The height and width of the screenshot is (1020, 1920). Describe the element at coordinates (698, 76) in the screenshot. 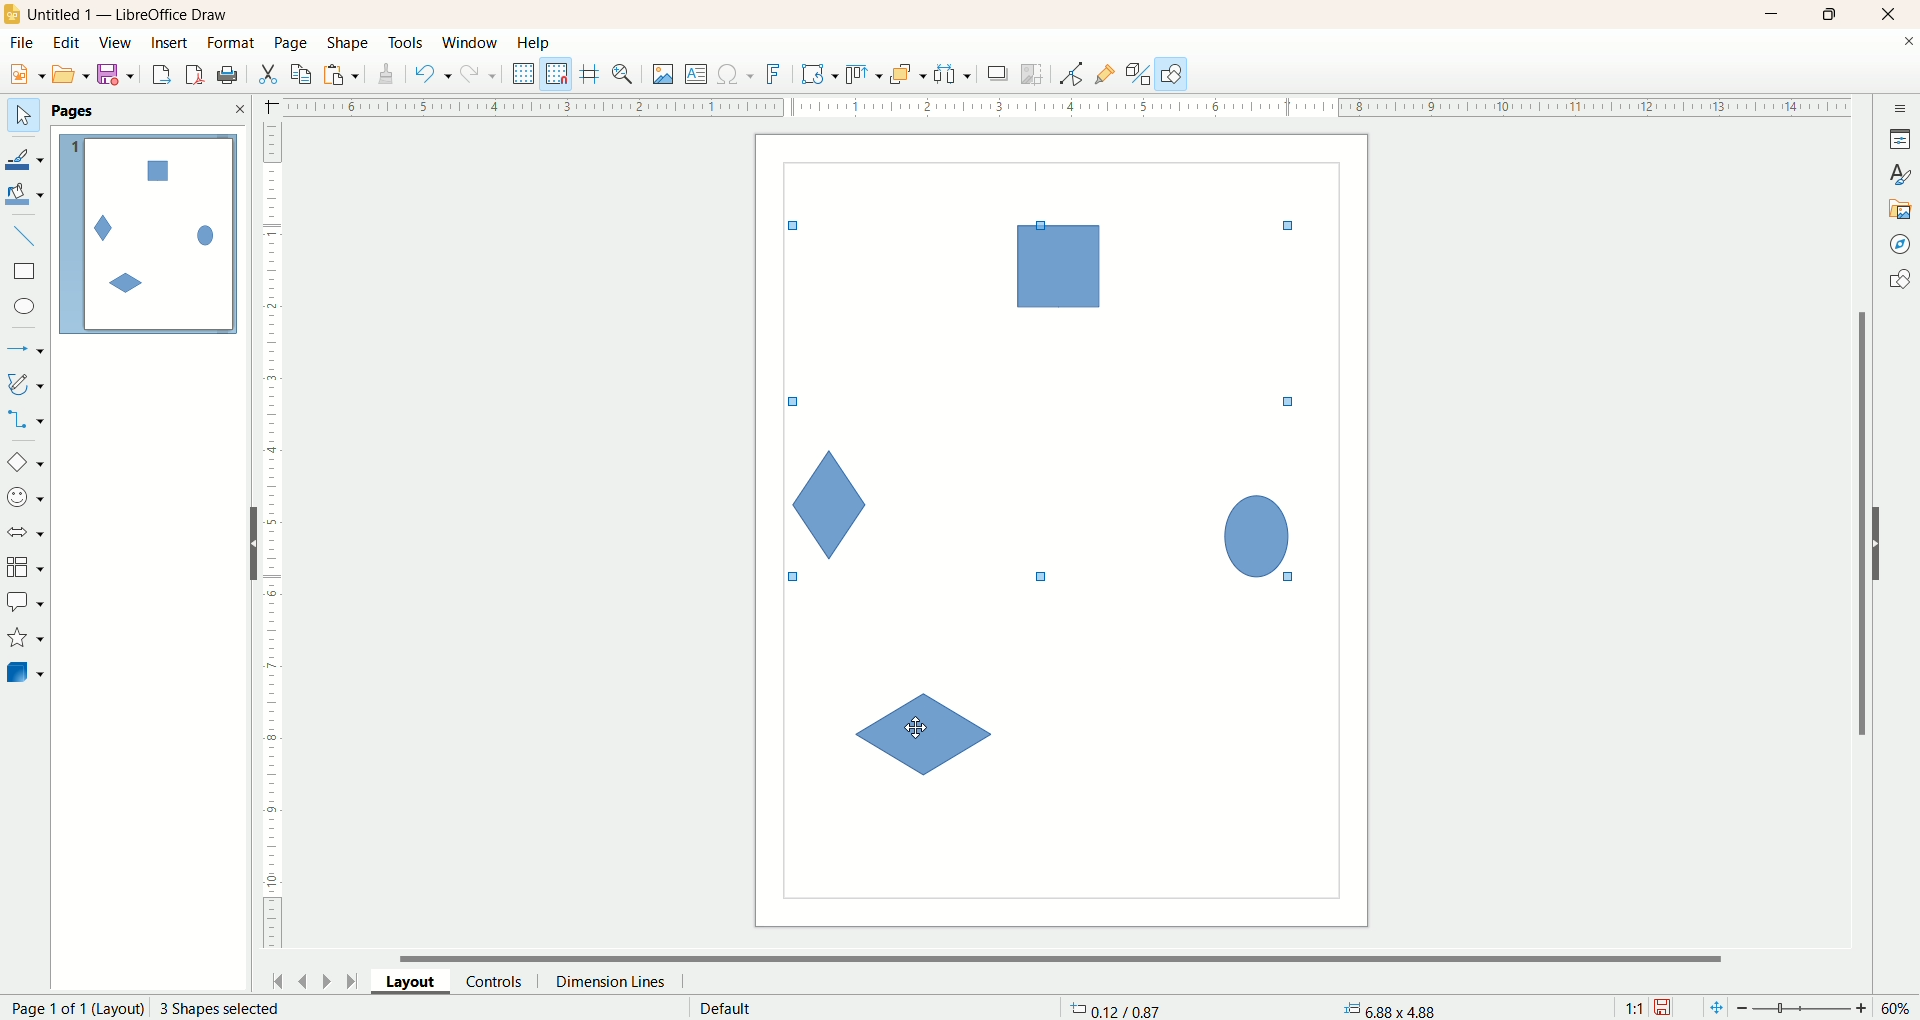

I see `text box` at that location.